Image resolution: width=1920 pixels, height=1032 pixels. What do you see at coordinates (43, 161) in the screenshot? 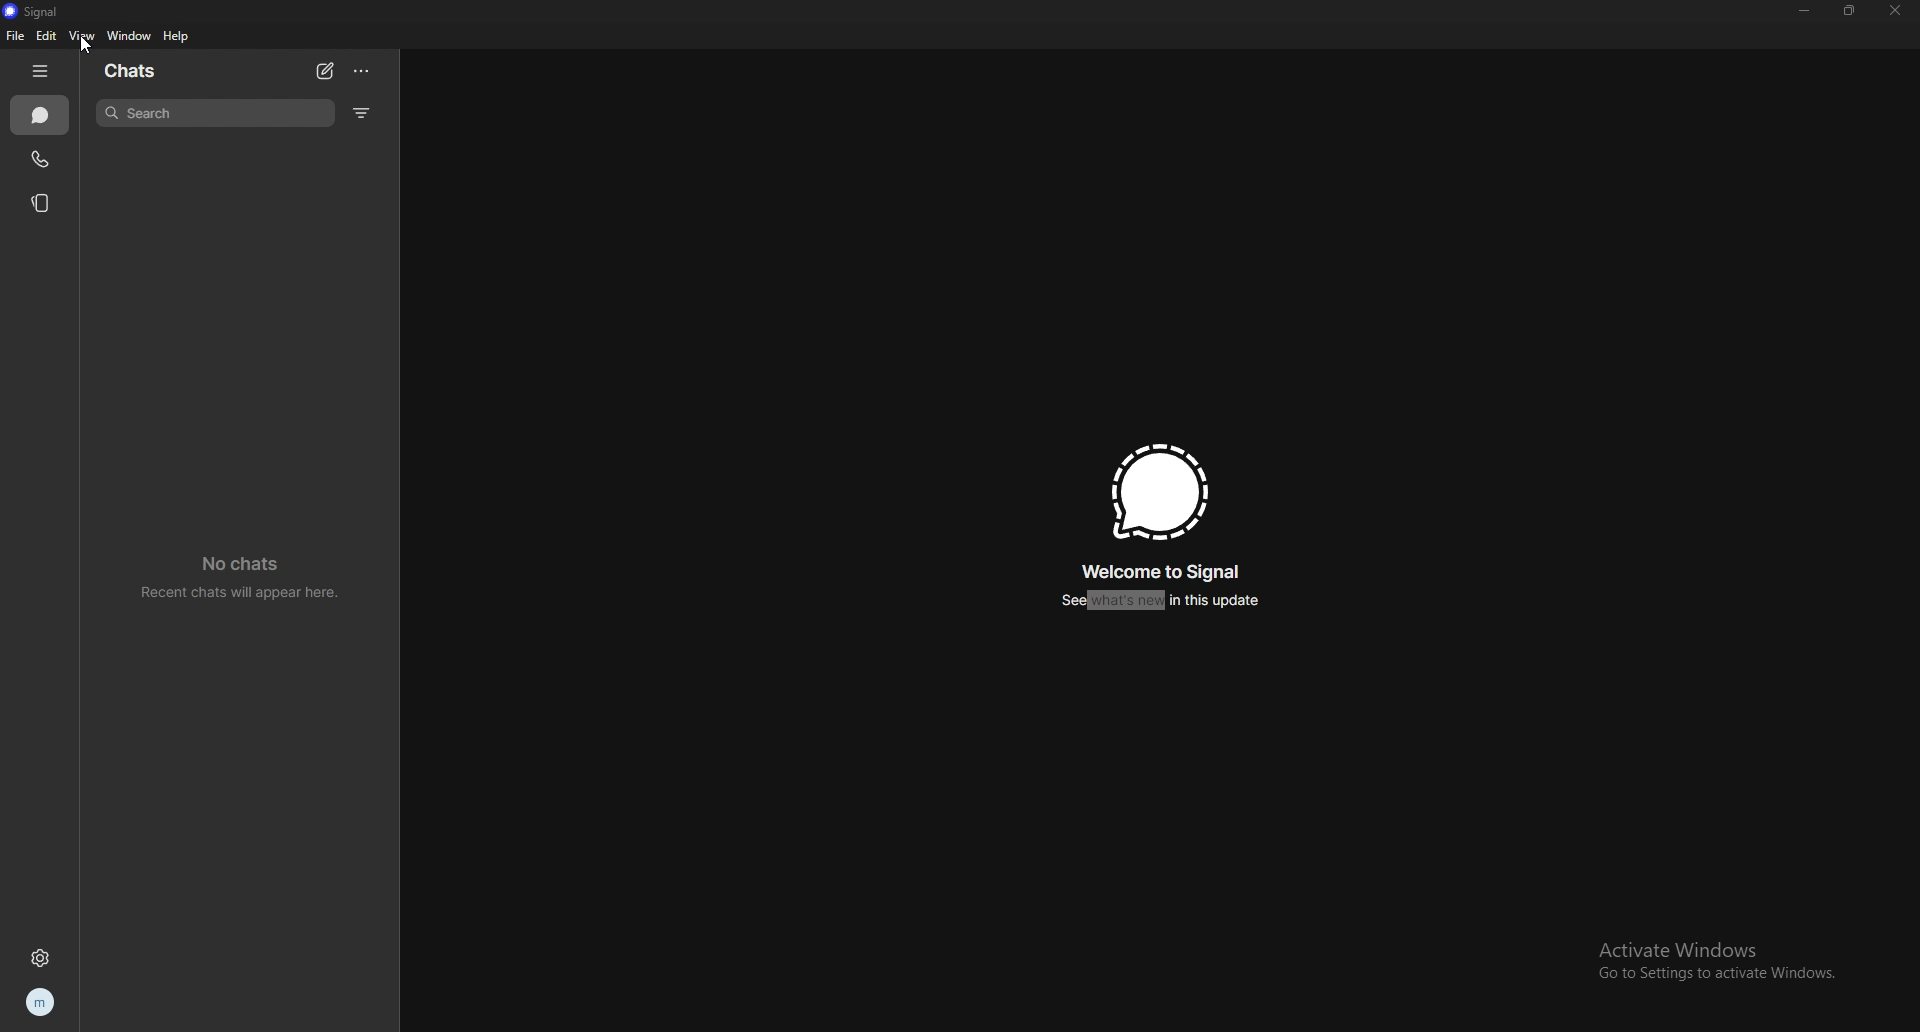
I see `calls` at bounding box center [43, 161].